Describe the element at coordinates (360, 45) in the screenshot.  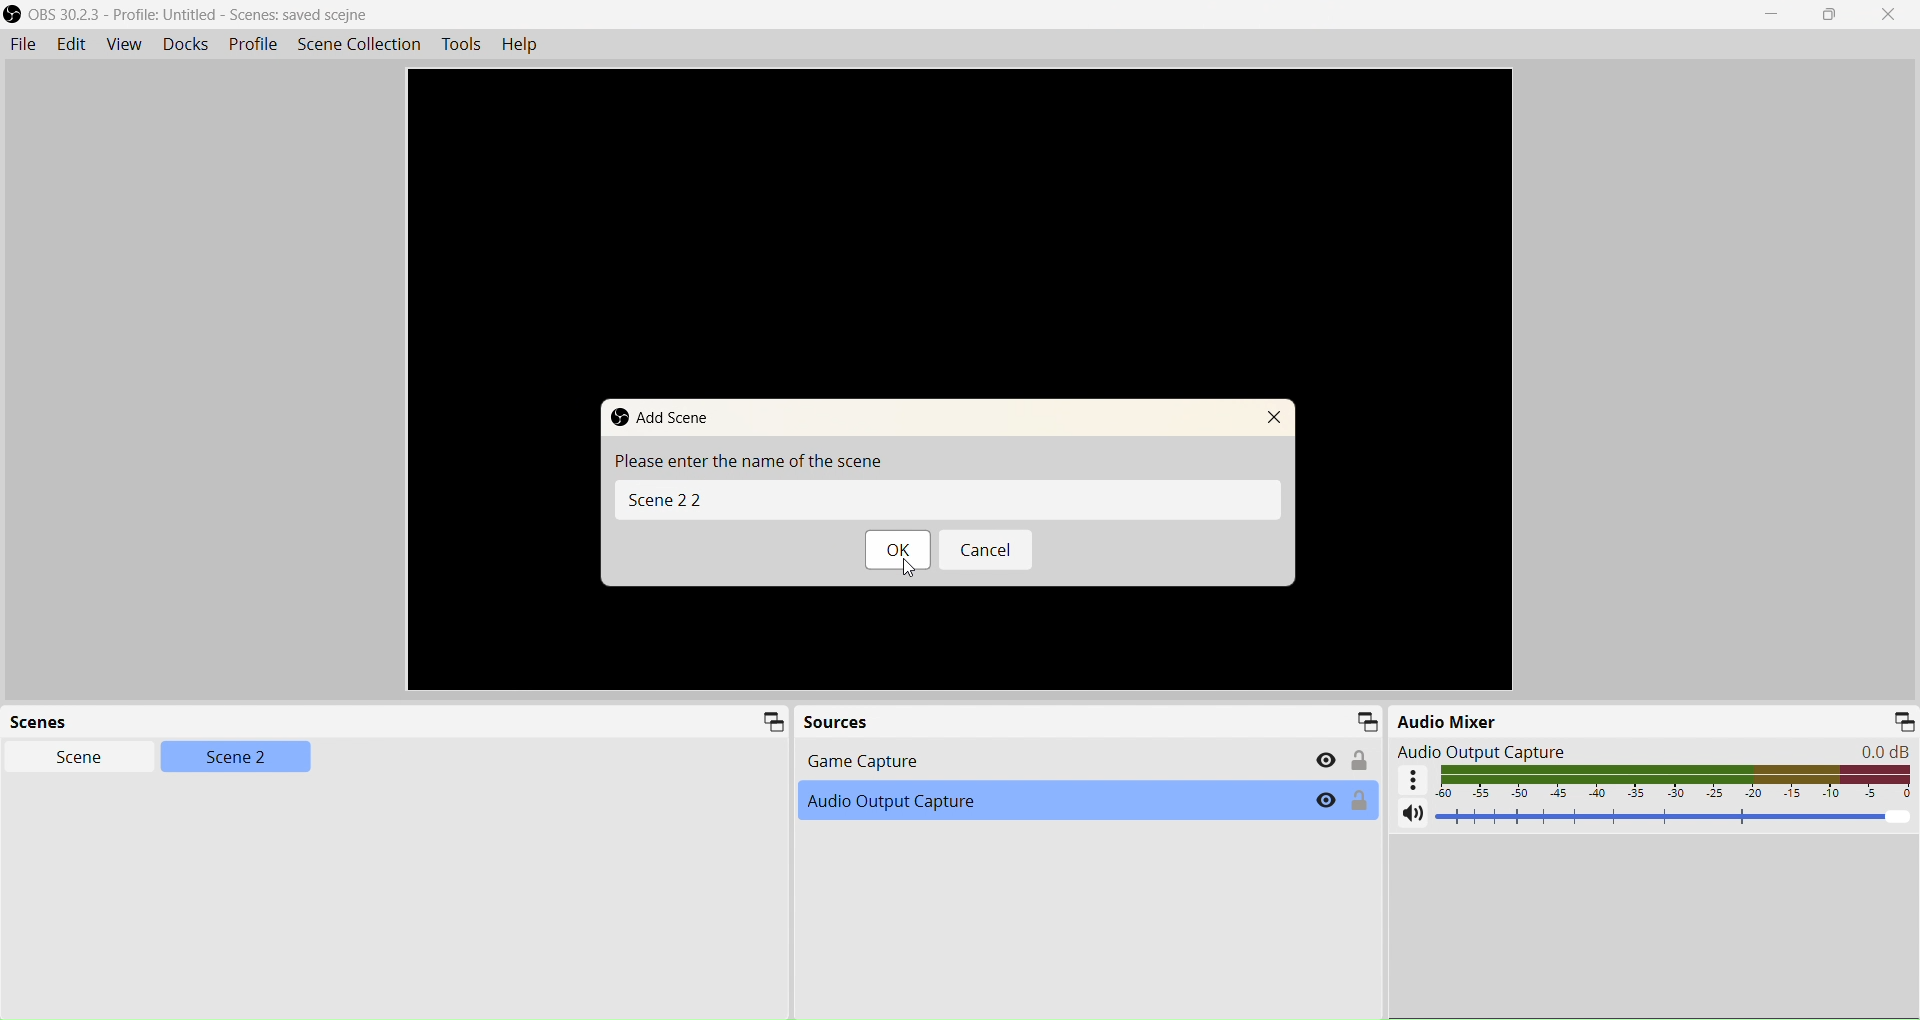
I see `Scene Collection` at that location.